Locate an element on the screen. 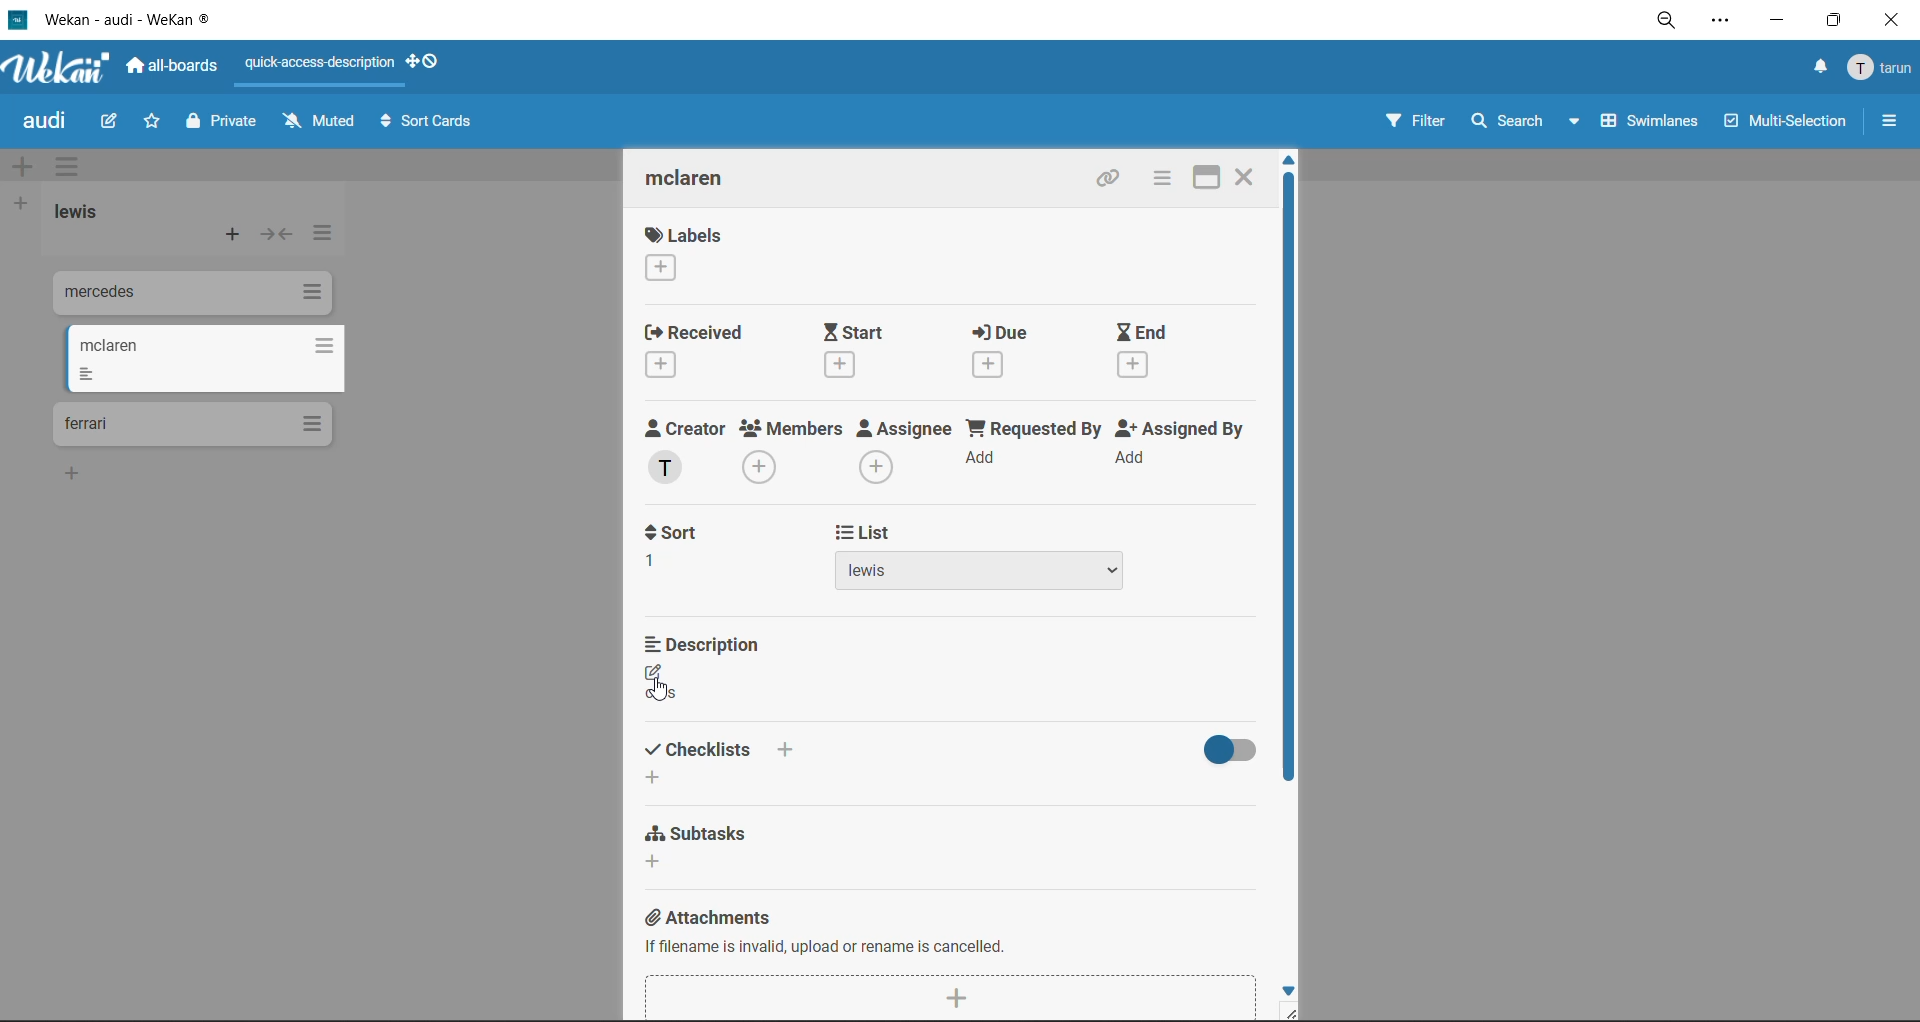 The image size is (1920, 1022). board title is located at coordinates (49, 121).